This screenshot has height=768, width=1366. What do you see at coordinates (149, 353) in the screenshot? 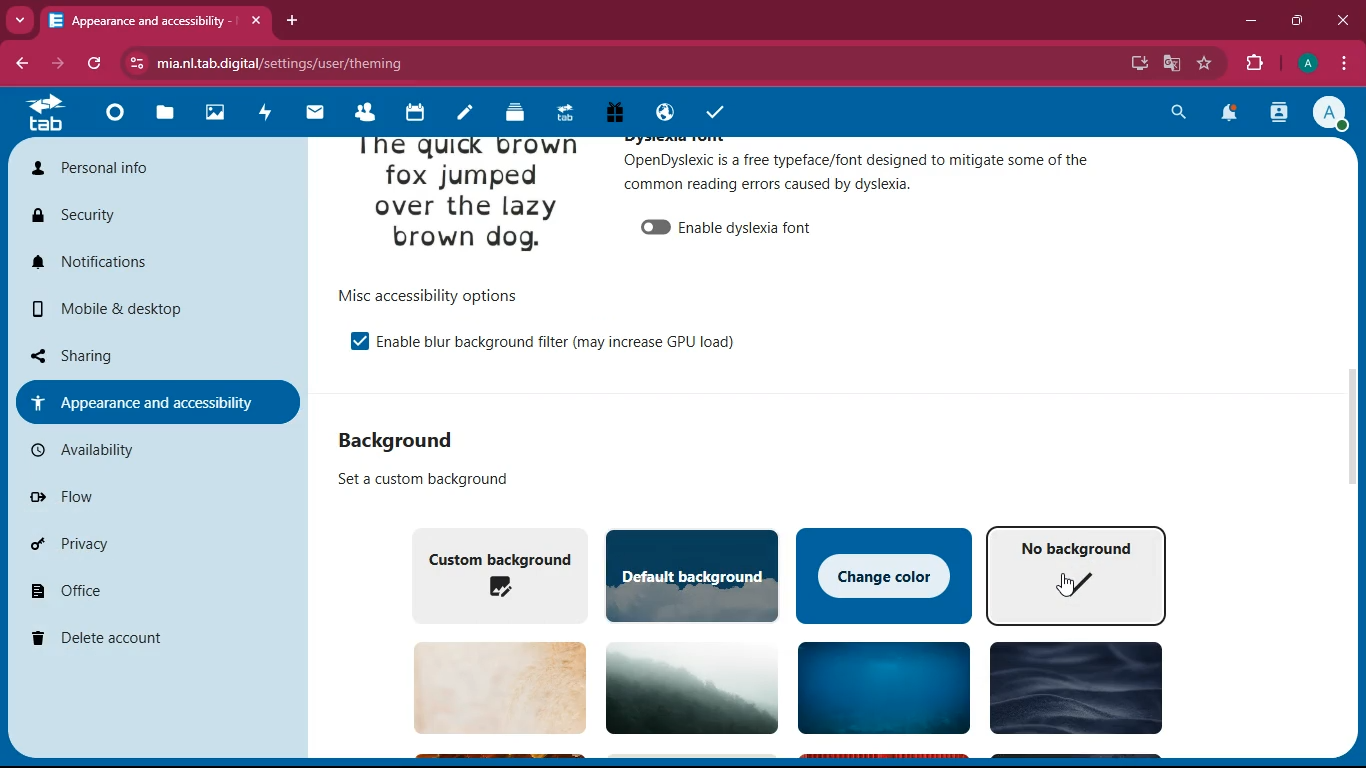
I see `sharing` at bounding box center [149, 353].